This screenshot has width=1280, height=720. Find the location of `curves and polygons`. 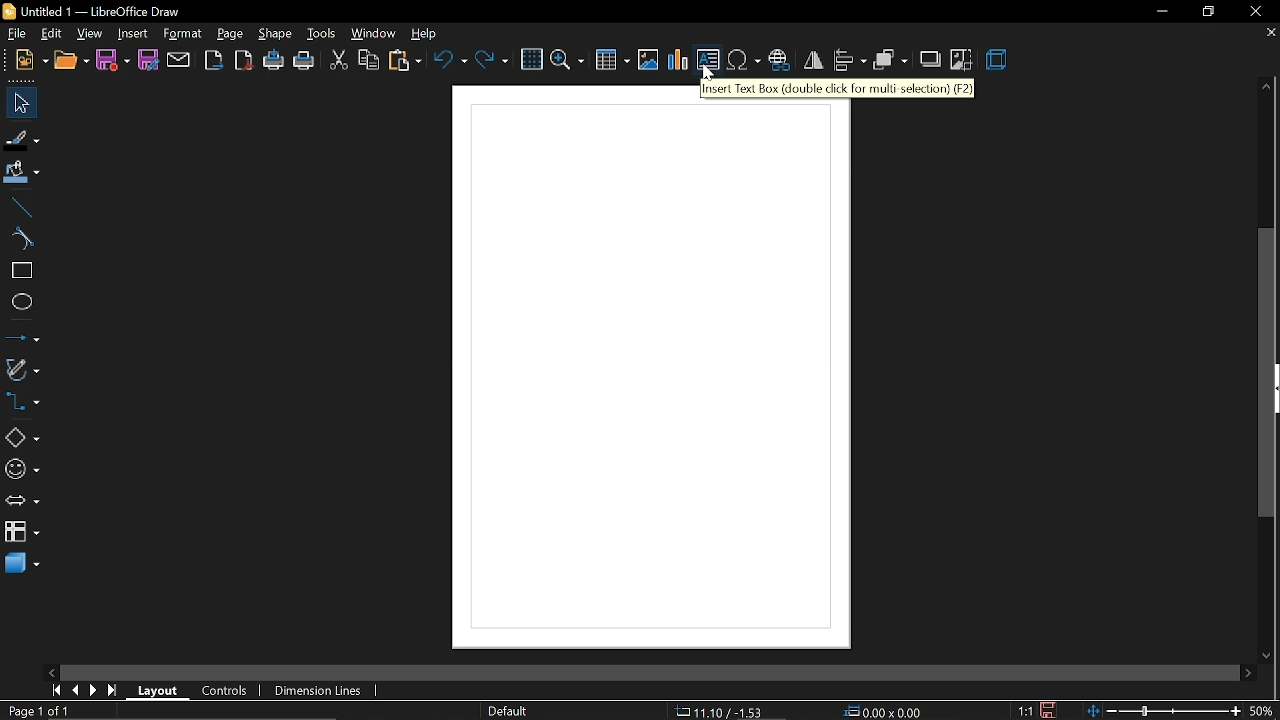

curves and polygons is located at coordinates (20, 372).